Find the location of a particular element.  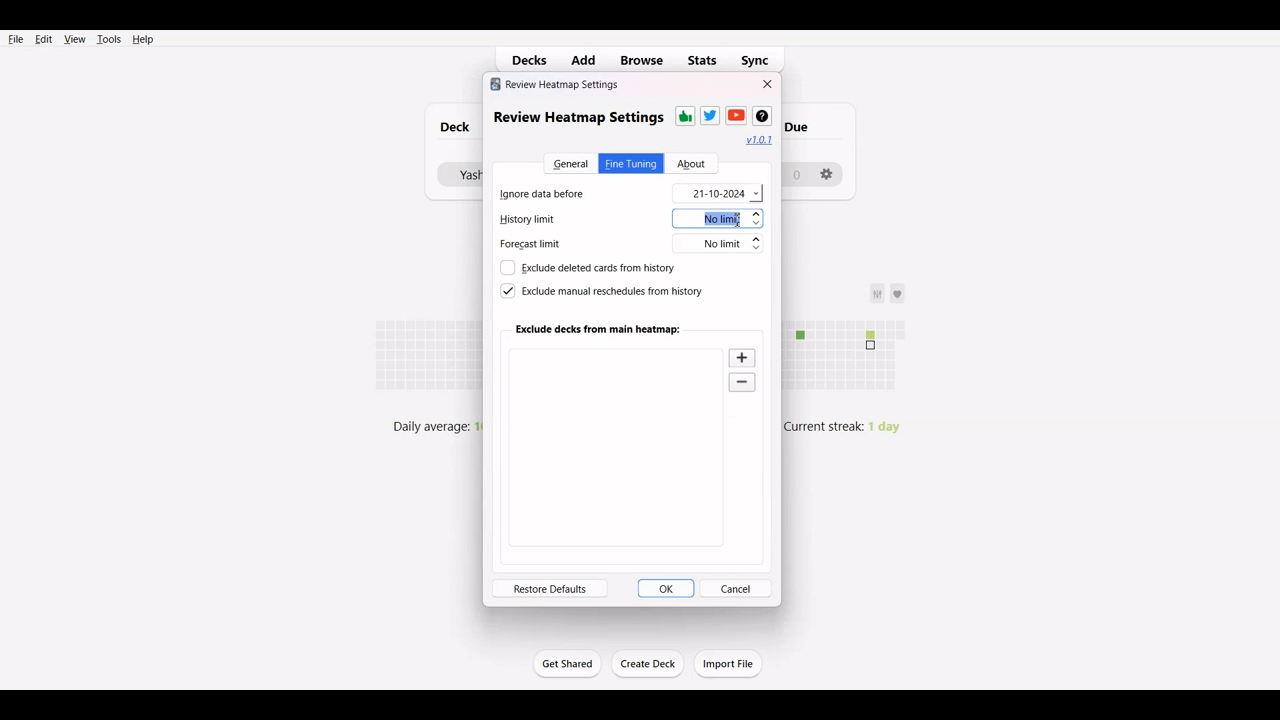

Get Started is located at coordinates (566, 663).